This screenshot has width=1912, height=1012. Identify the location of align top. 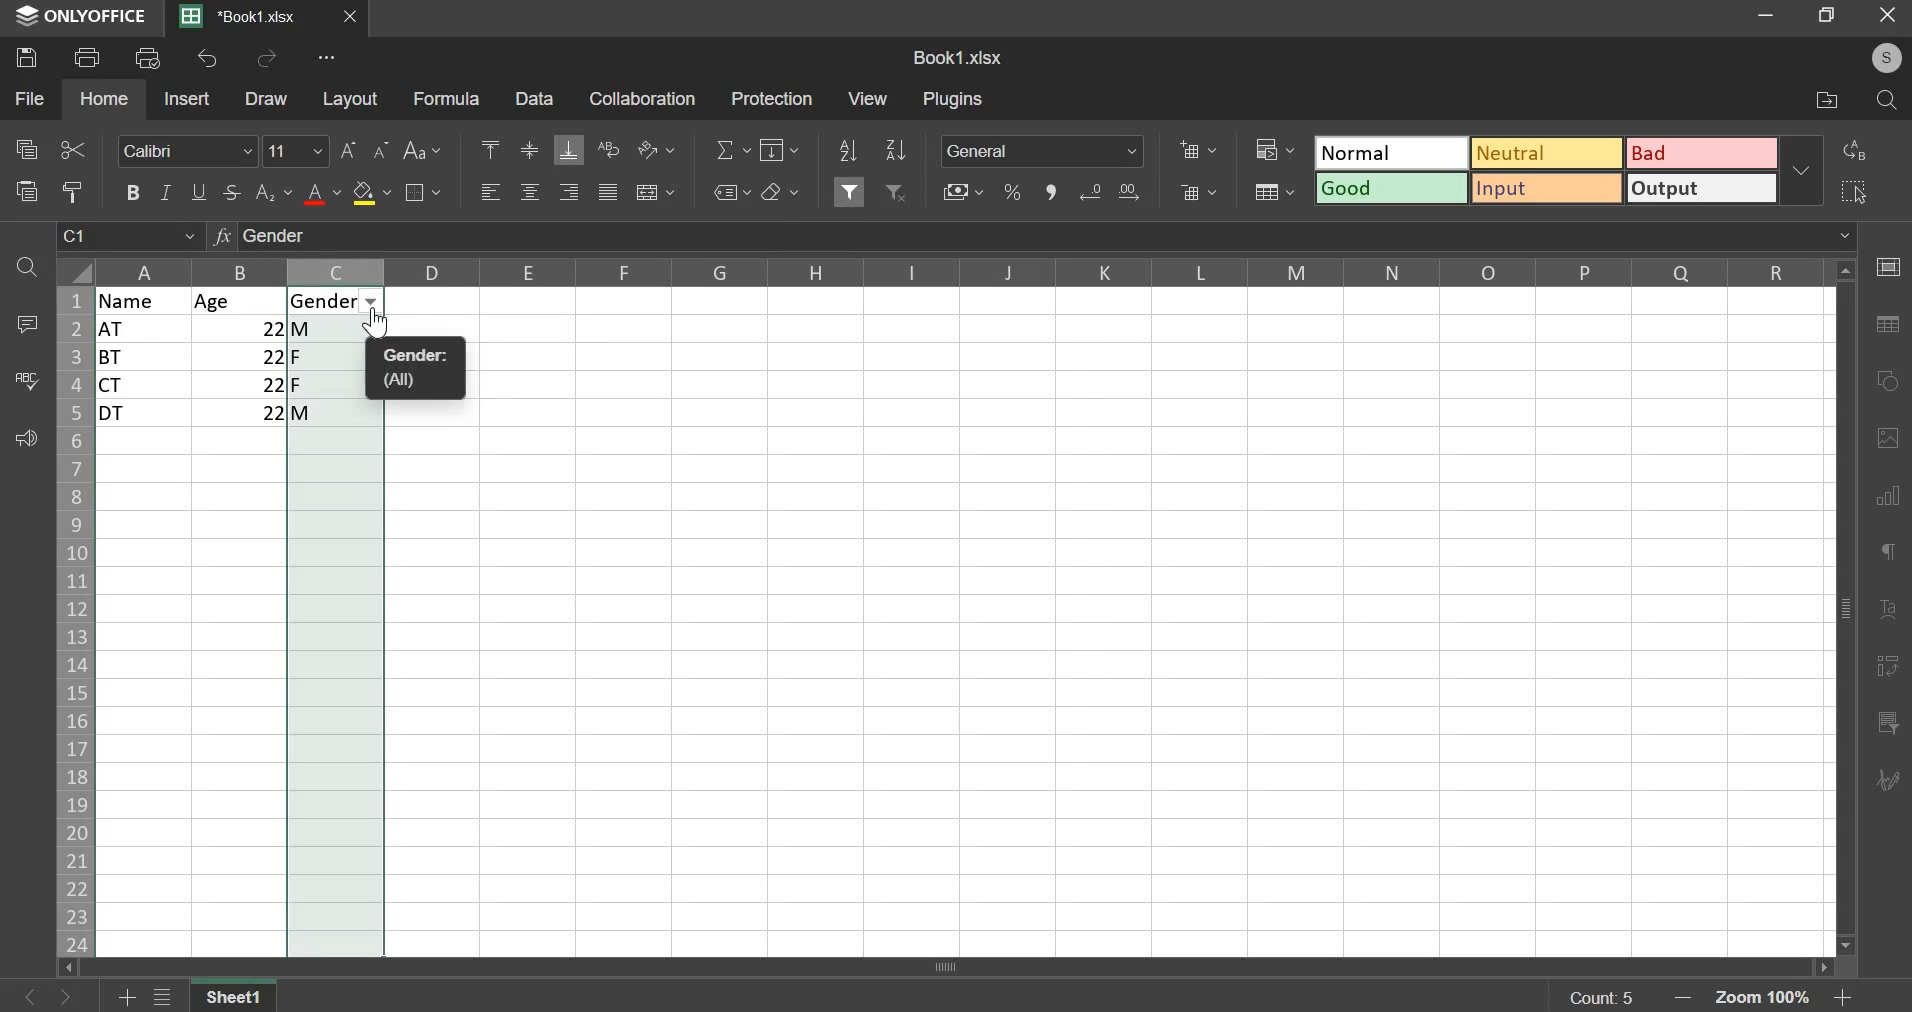
(490, 146).